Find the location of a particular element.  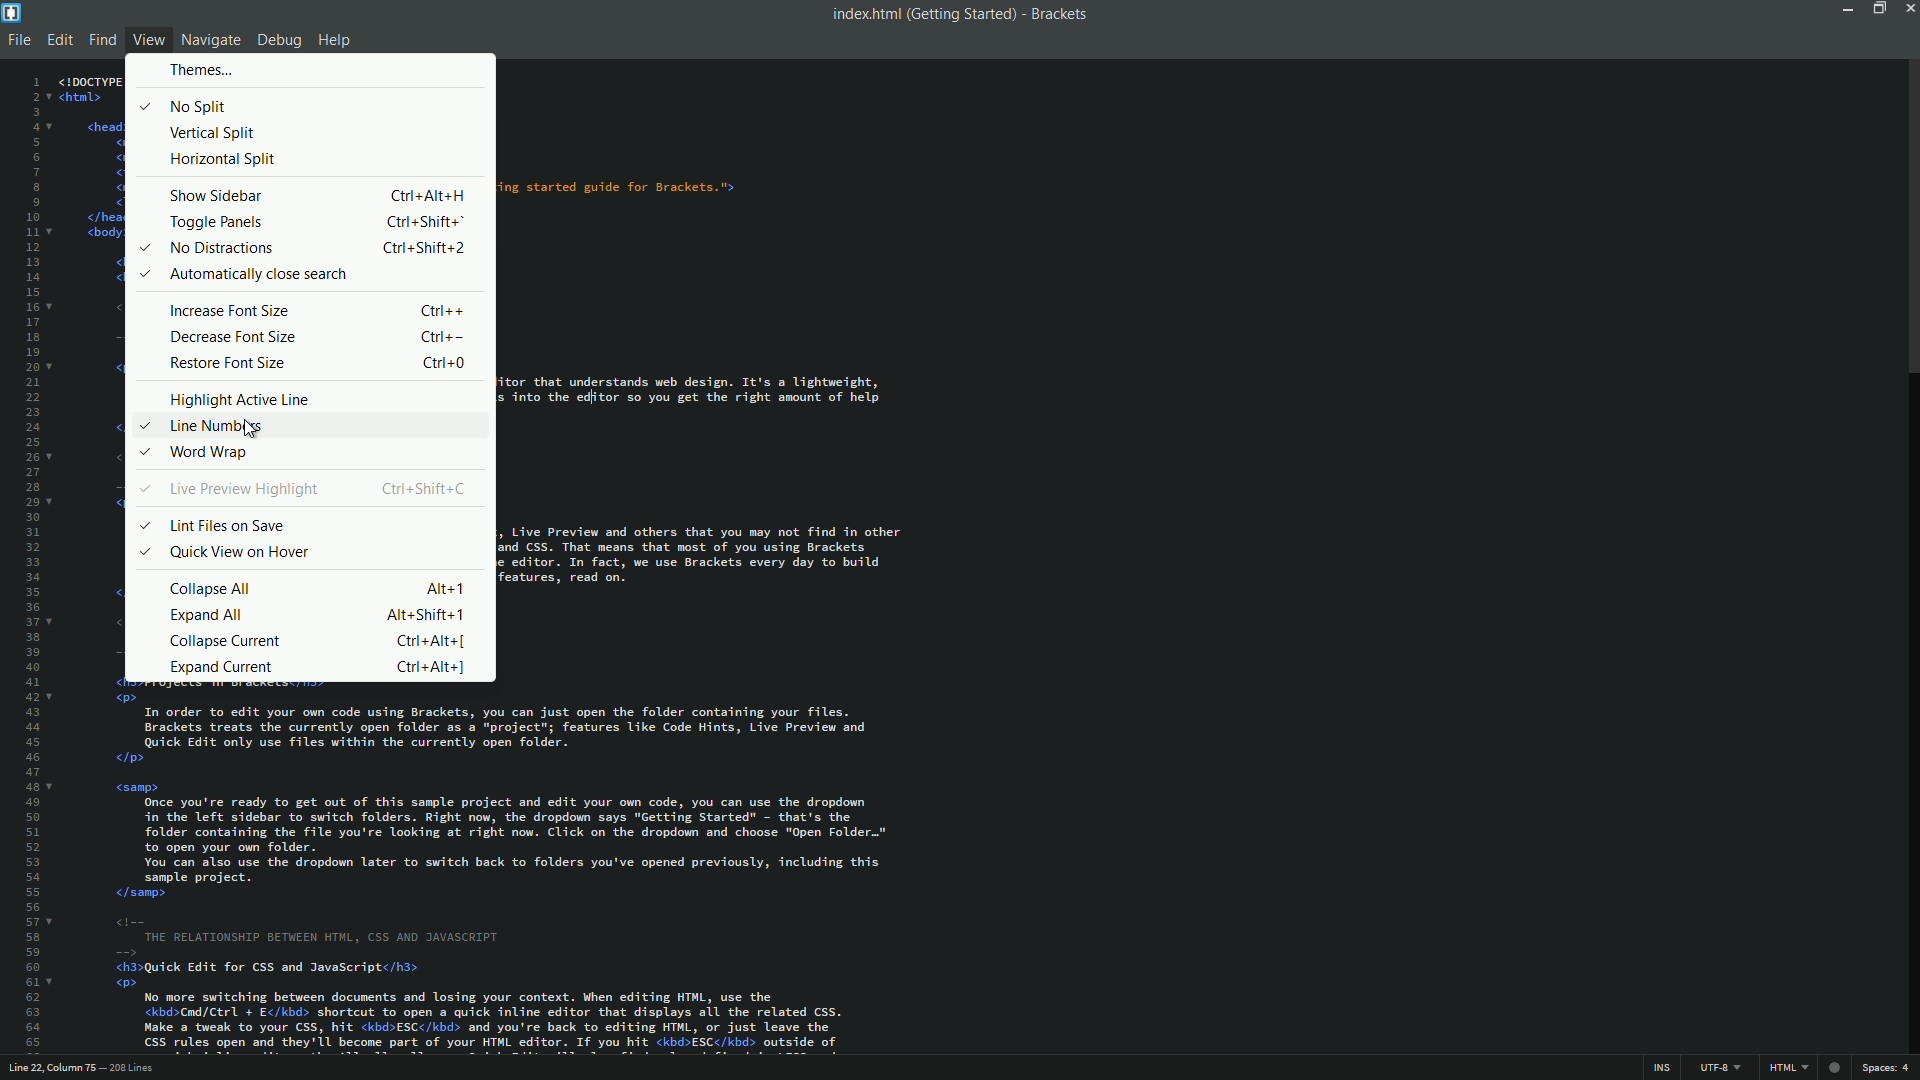

Vertical Split is located at coordinates (217, 132).